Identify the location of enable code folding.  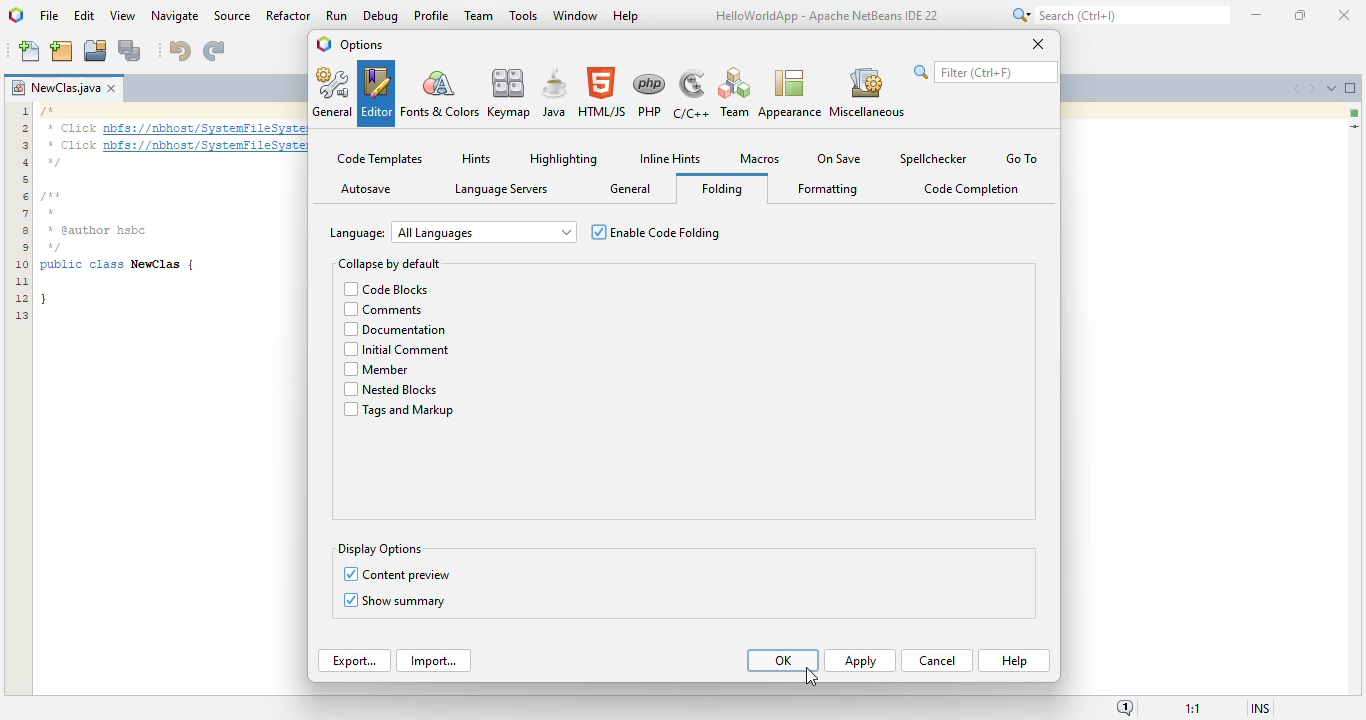
(654, 232).